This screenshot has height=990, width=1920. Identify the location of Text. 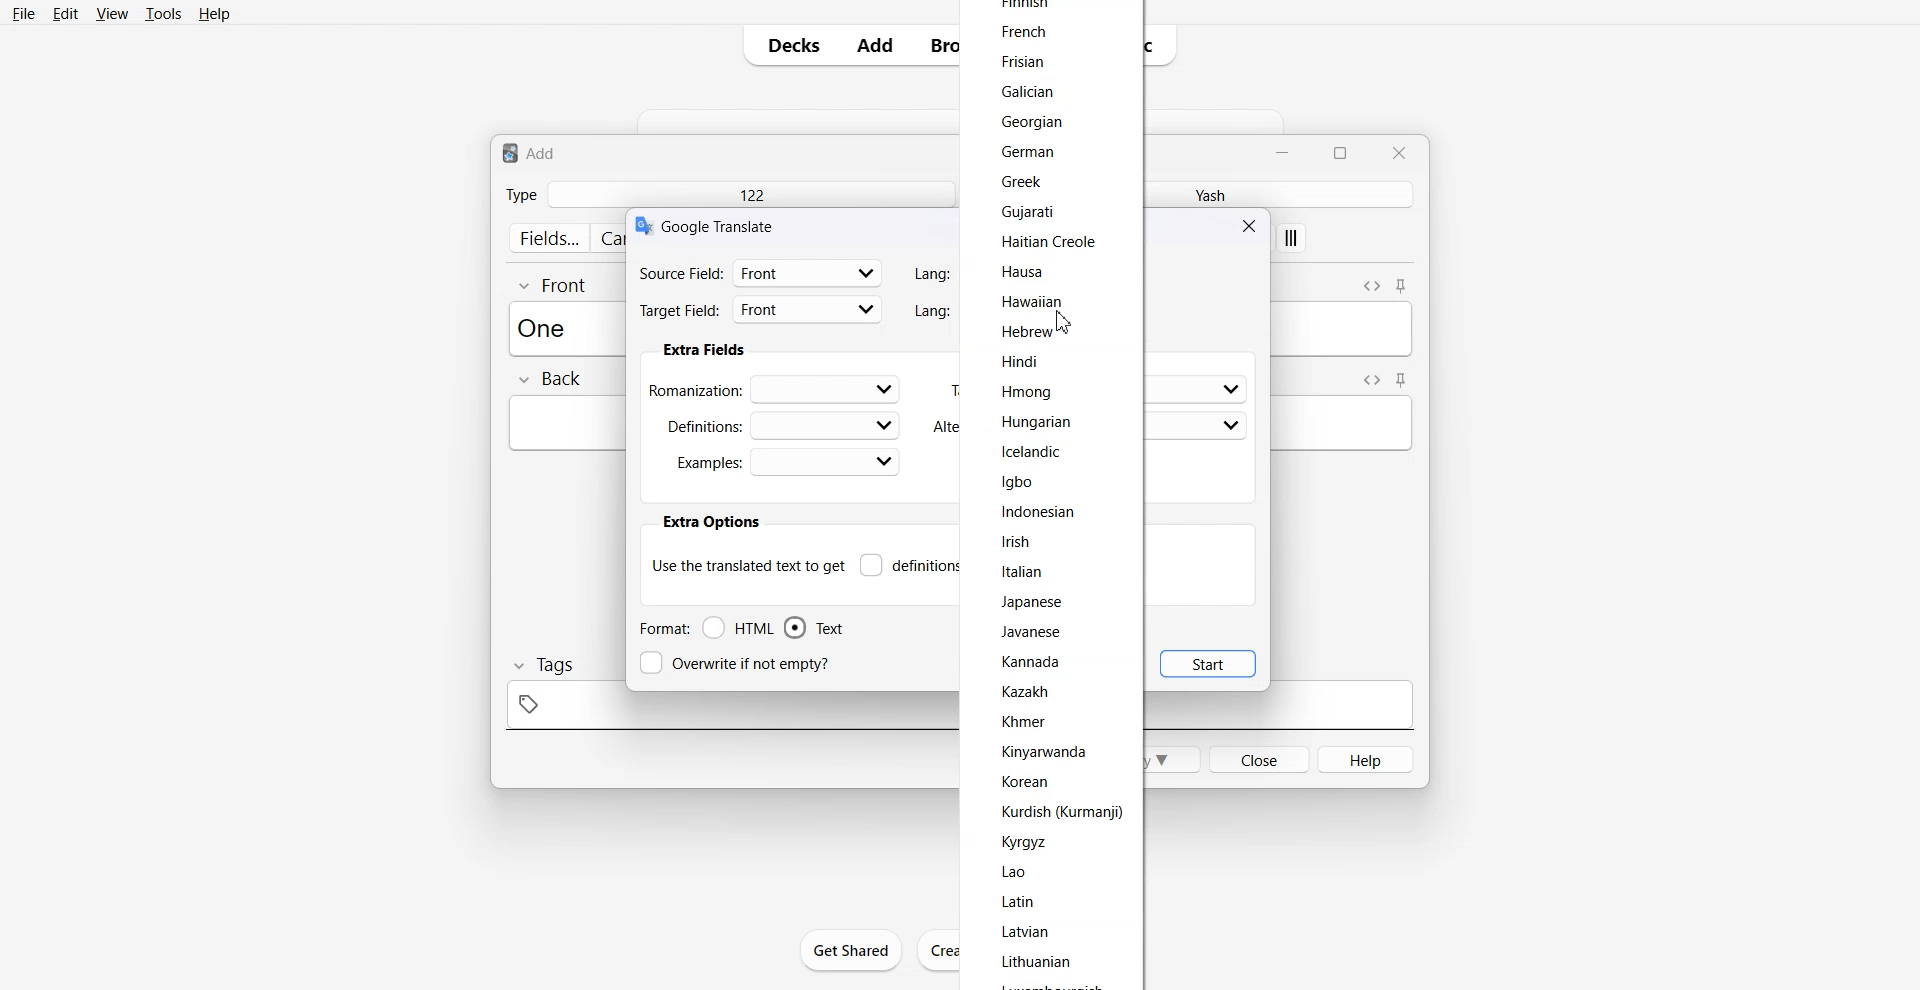
(814, 628).